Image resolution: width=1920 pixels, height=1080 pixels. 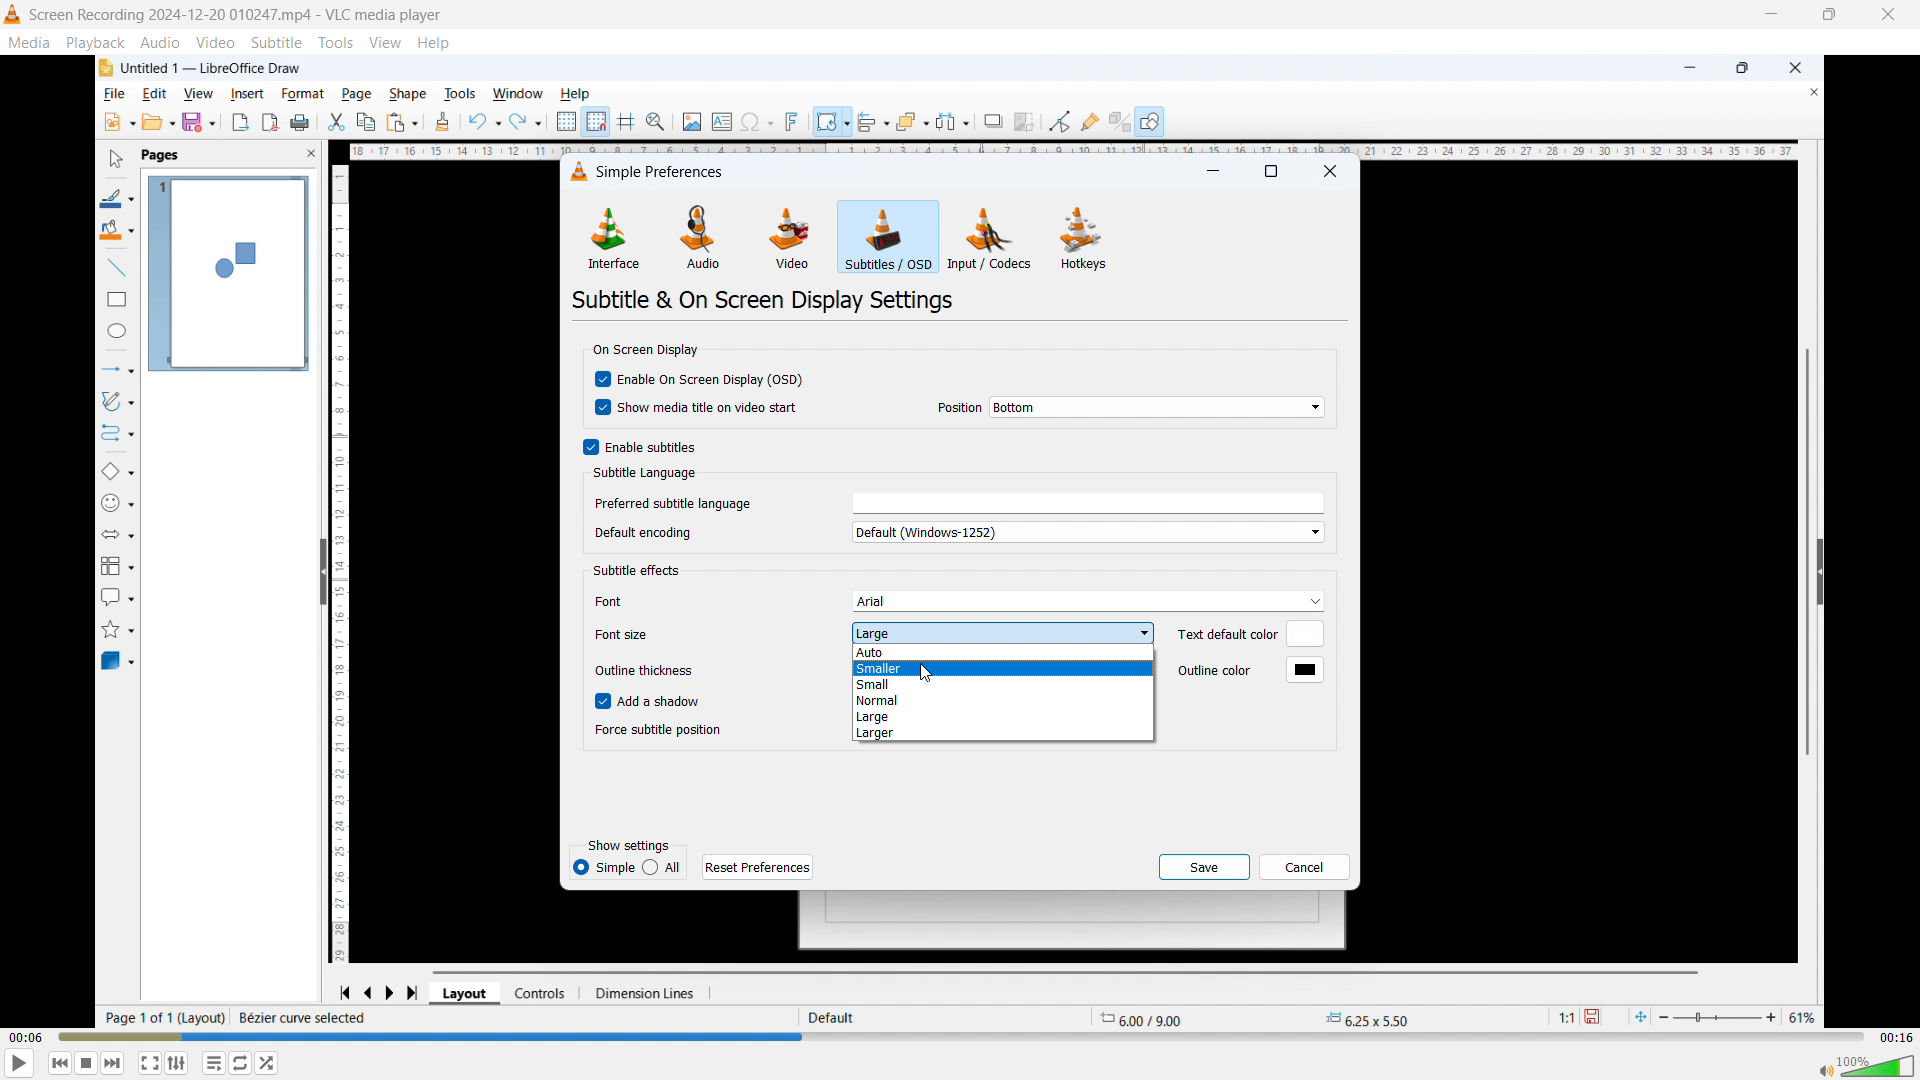 I want to click on Video , so click(x=789, y=237).